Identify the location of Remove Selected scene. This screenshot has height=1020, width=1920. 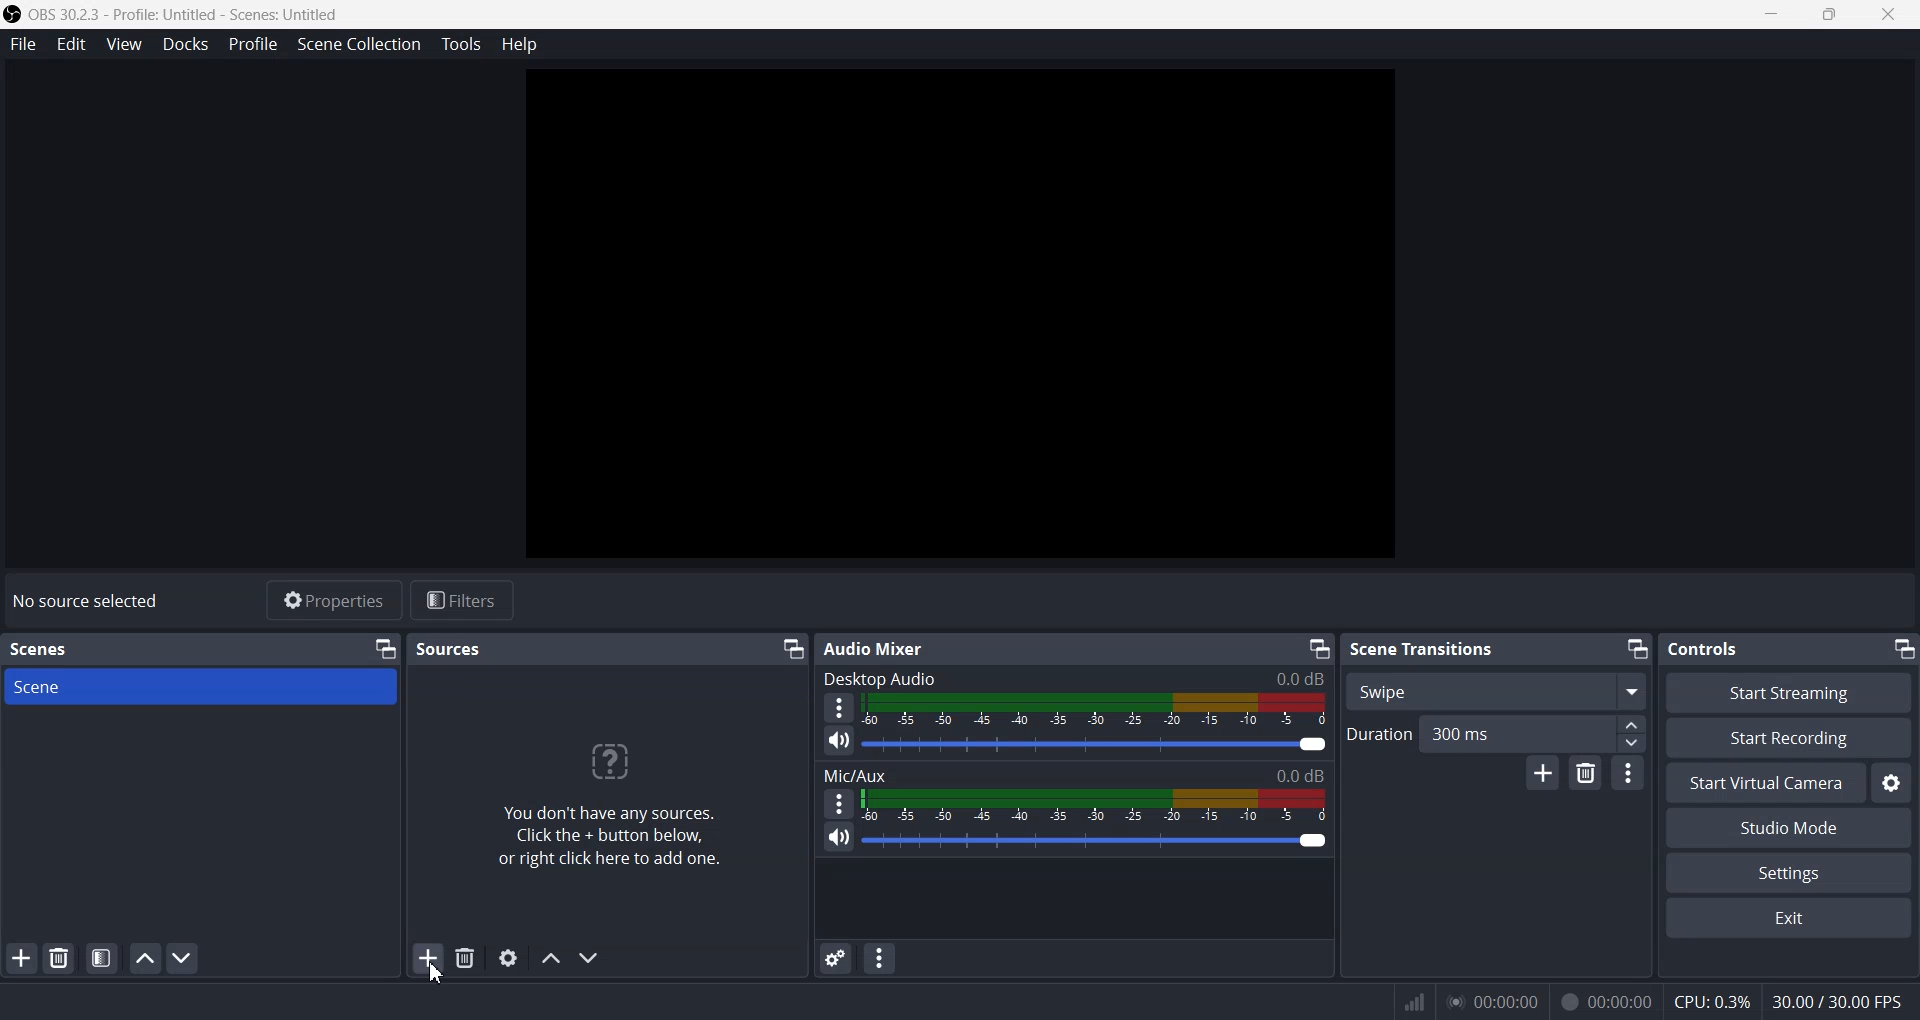
(60, 958).